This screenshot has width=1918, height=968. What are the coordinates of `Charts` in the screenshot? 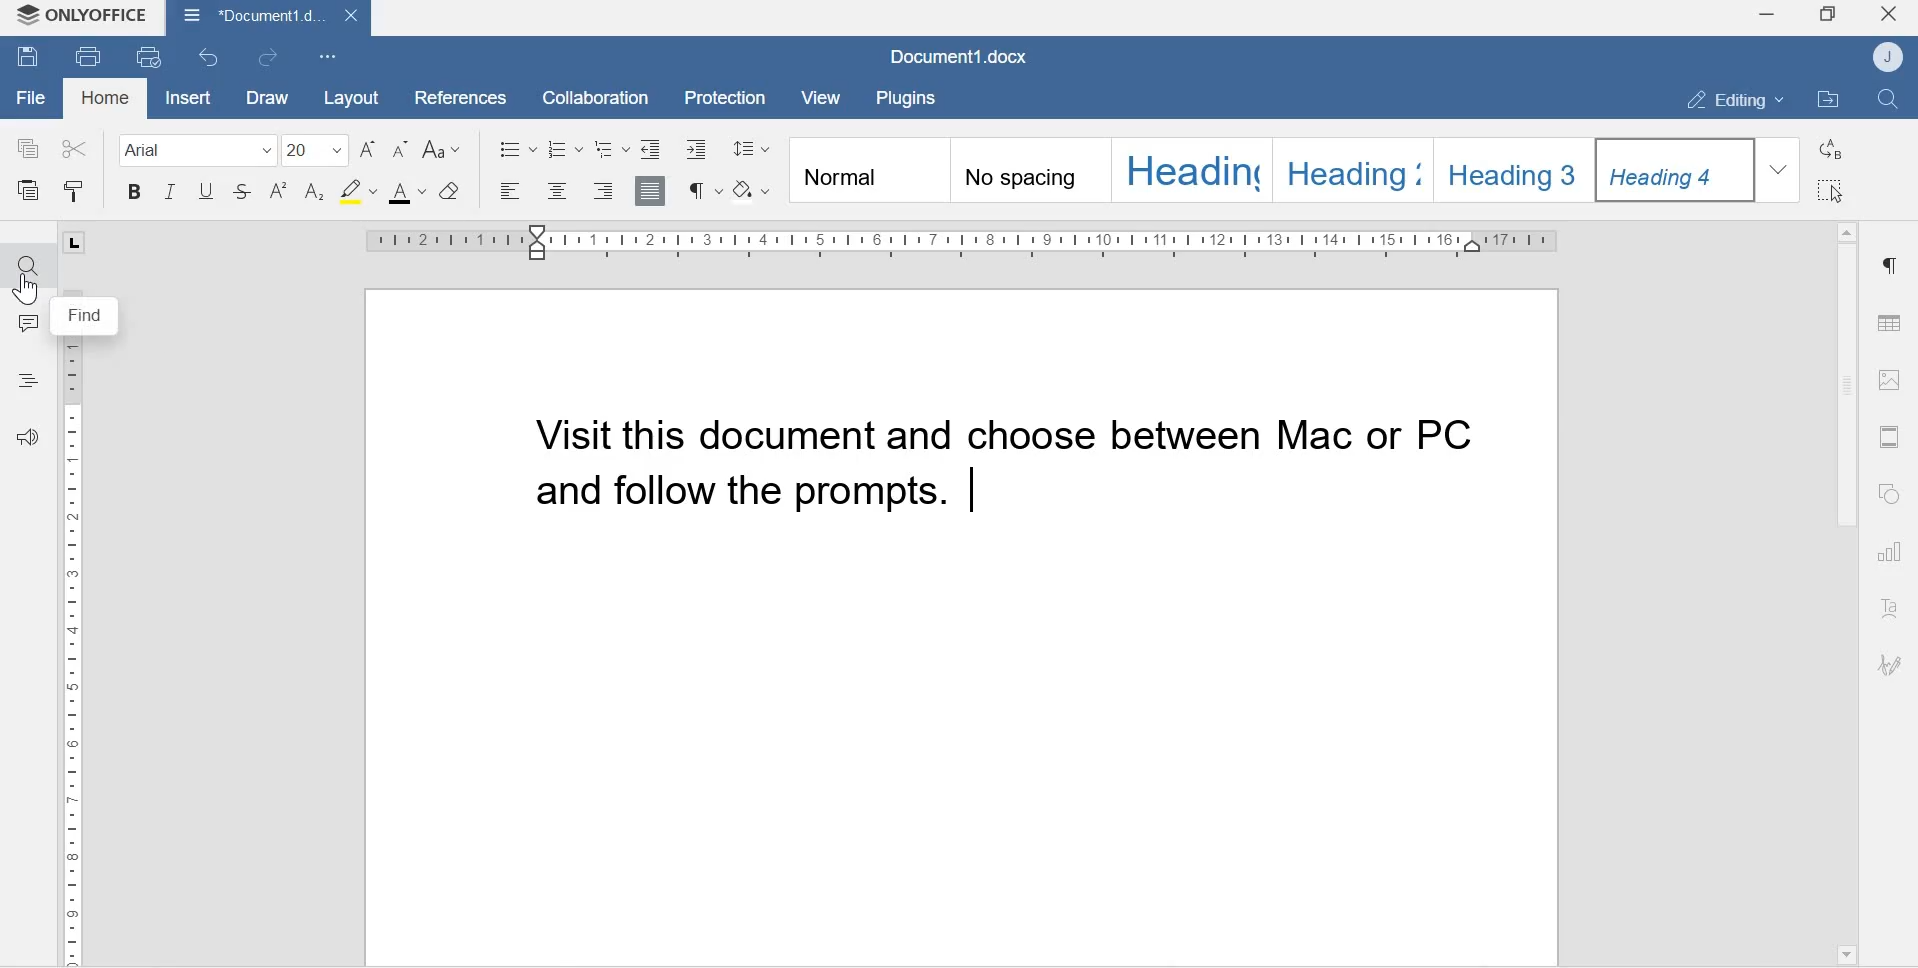 It's located at (1892, 554).